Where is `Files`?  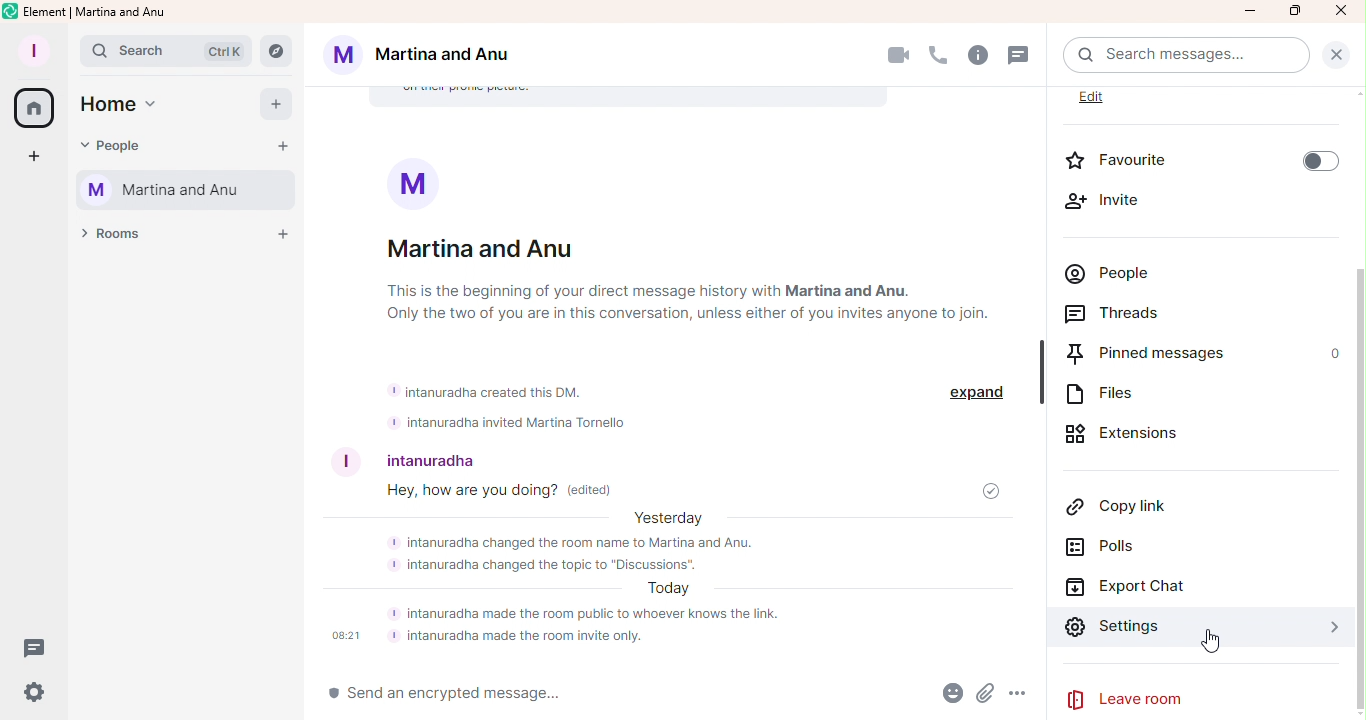 Files is located at coordinates (1112, 394).